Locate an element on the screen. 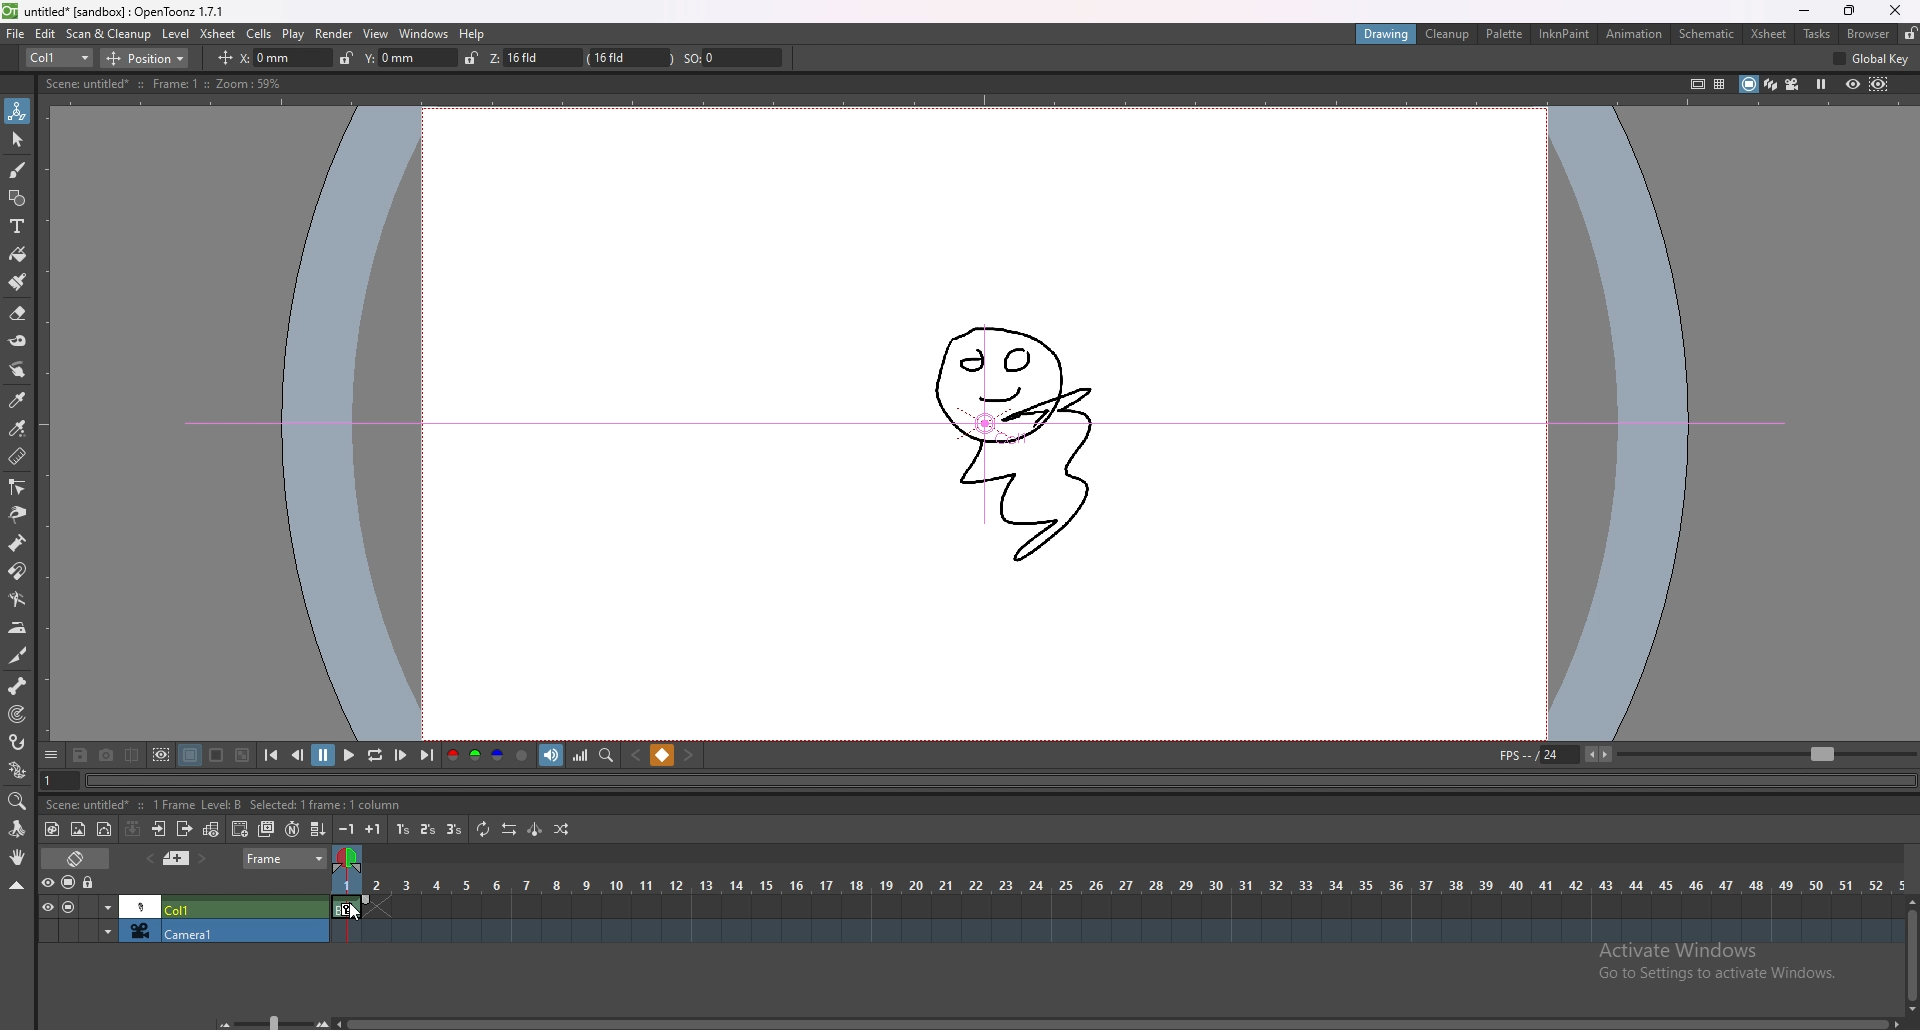 The height and width of the screenshot is (1030, 1920). camera stand visibility is located at coordinates (70, 883).